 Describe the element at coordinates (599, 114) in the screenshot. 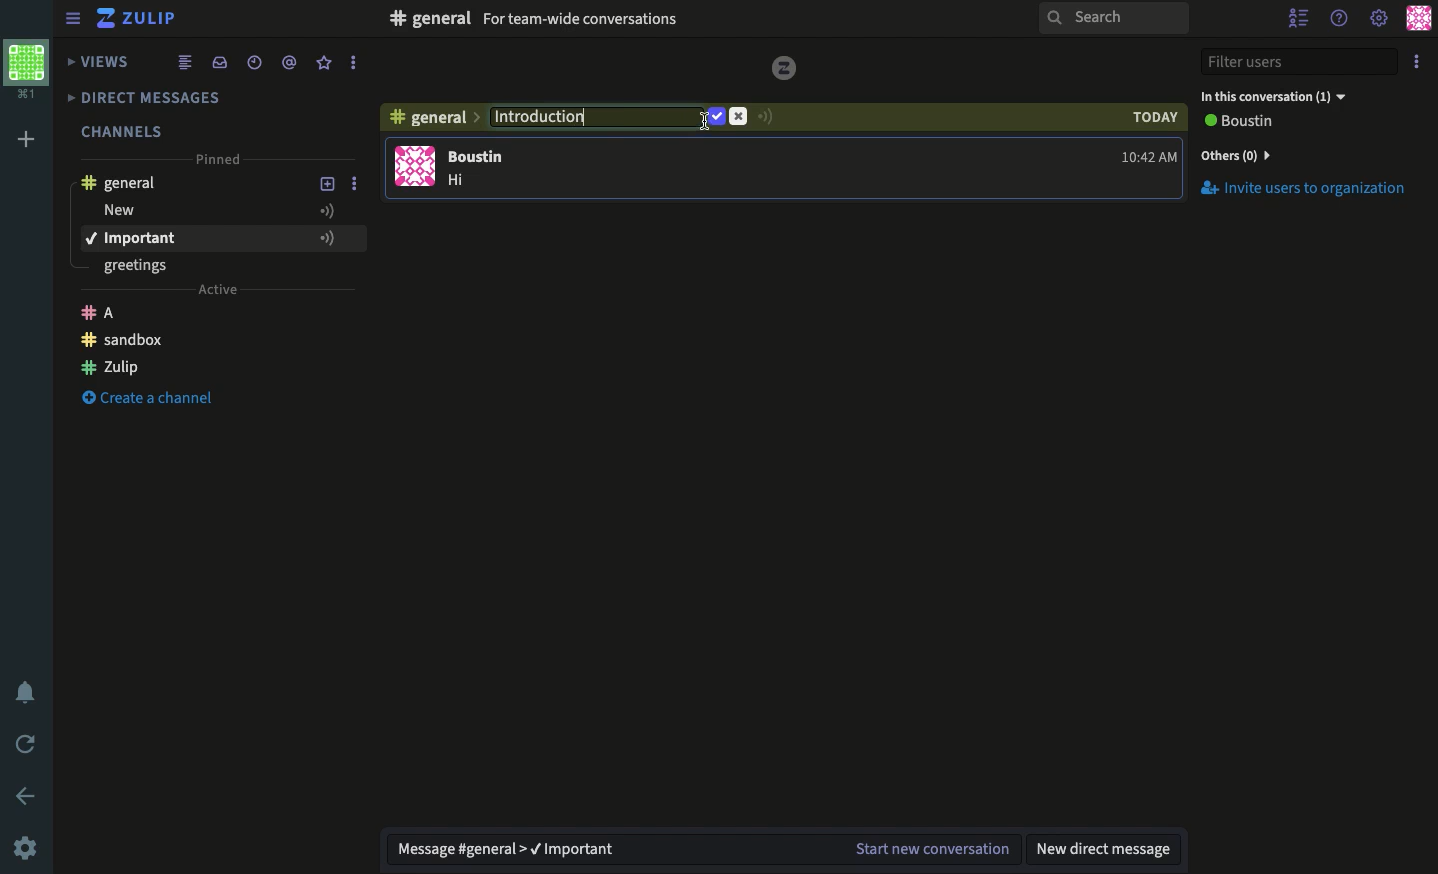

I see `Edit` at that location.